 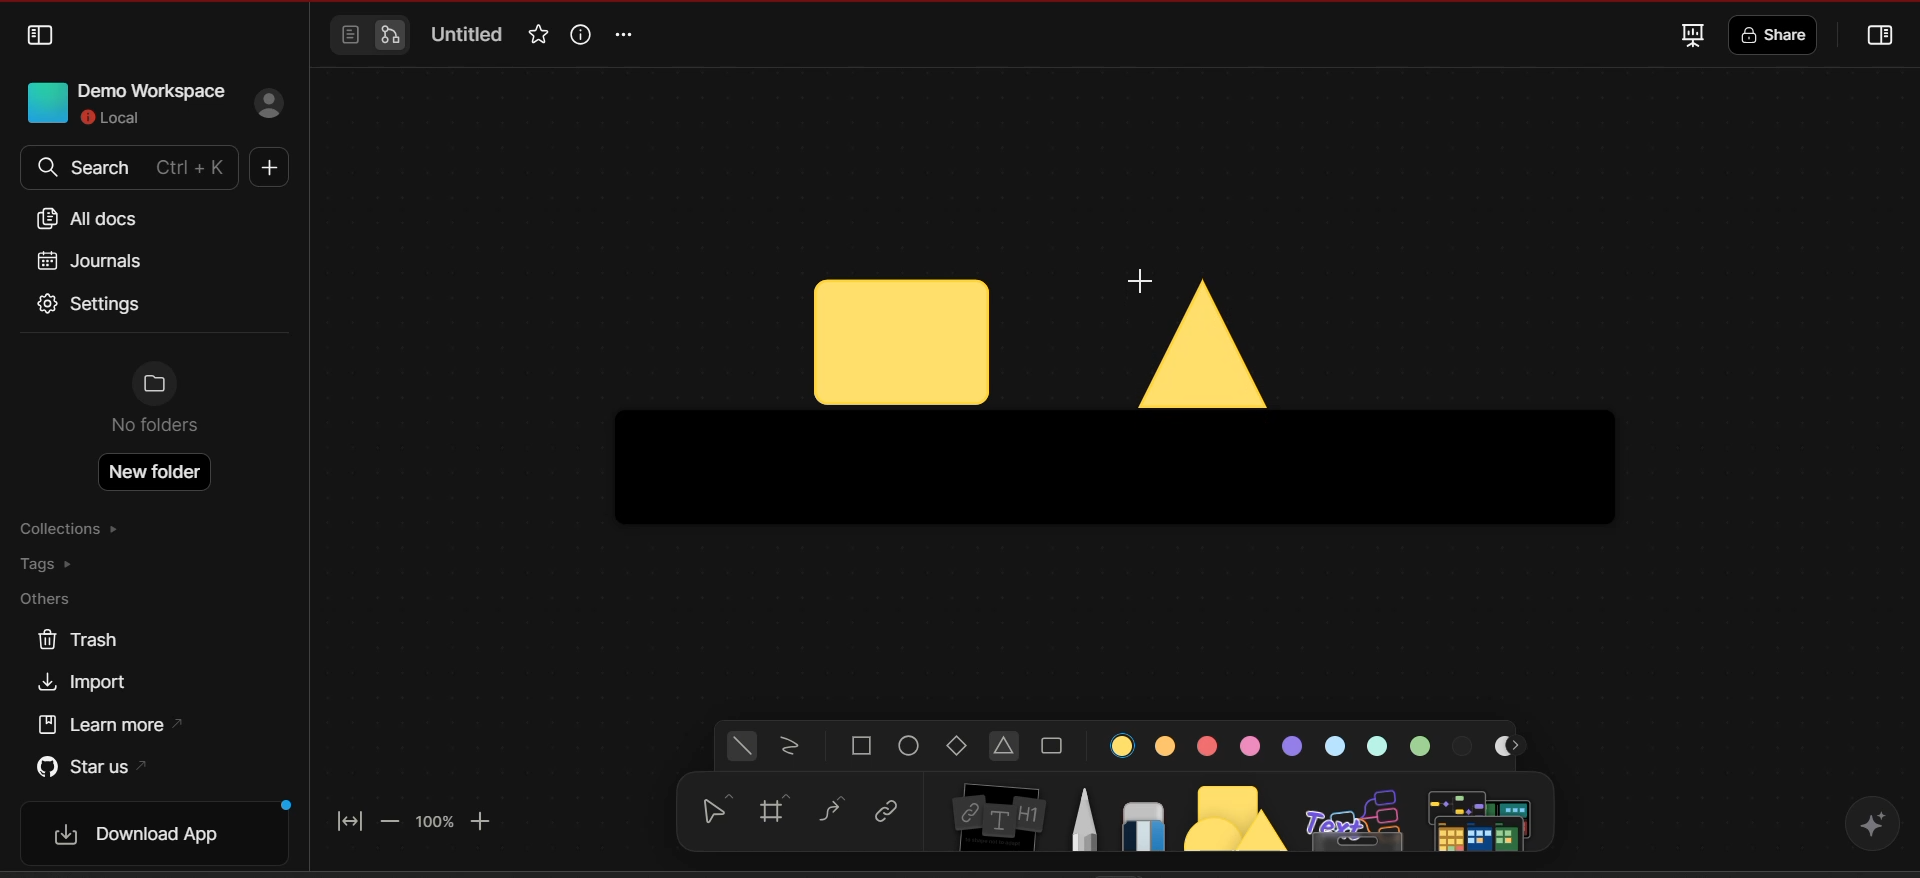 What do you see at coordinates (1357, 816) in the screenshot?
I see `others` at bounding box center [1357, 816].